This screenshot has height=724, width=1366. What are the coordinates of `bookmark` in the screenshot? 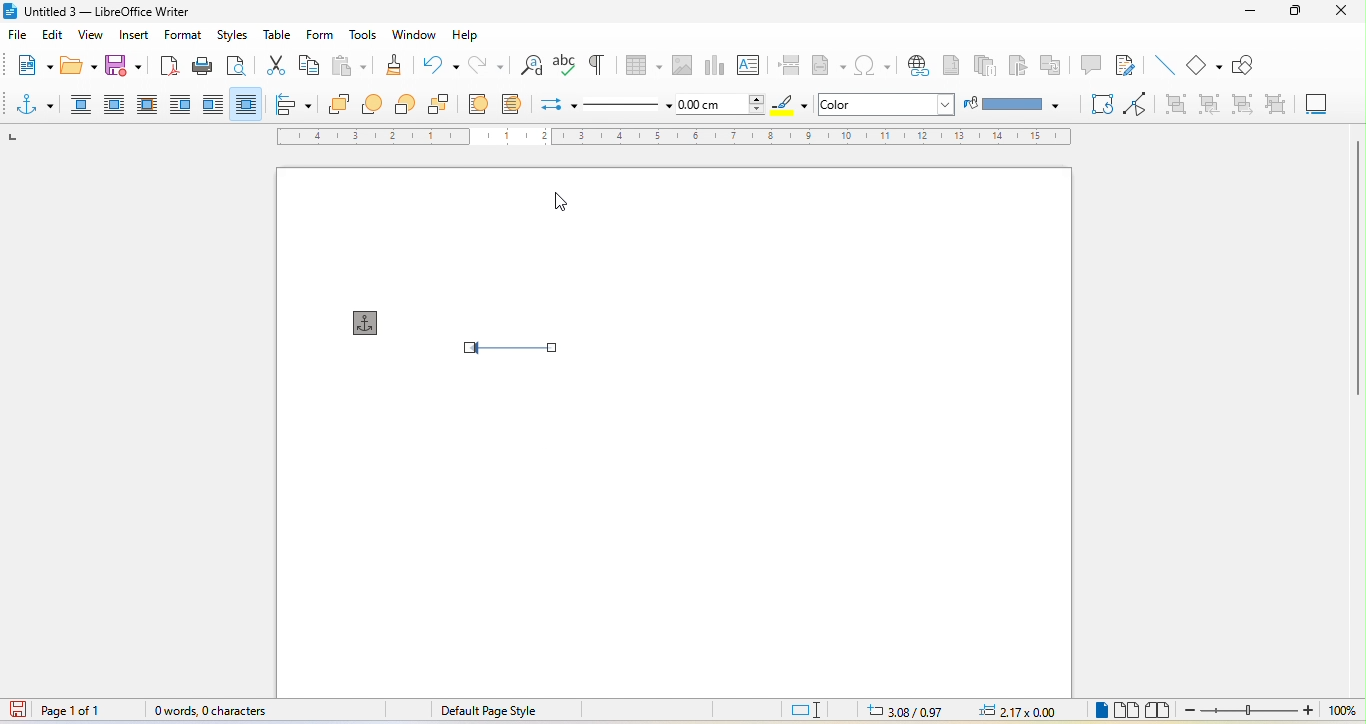 It's located at (1015, 62).